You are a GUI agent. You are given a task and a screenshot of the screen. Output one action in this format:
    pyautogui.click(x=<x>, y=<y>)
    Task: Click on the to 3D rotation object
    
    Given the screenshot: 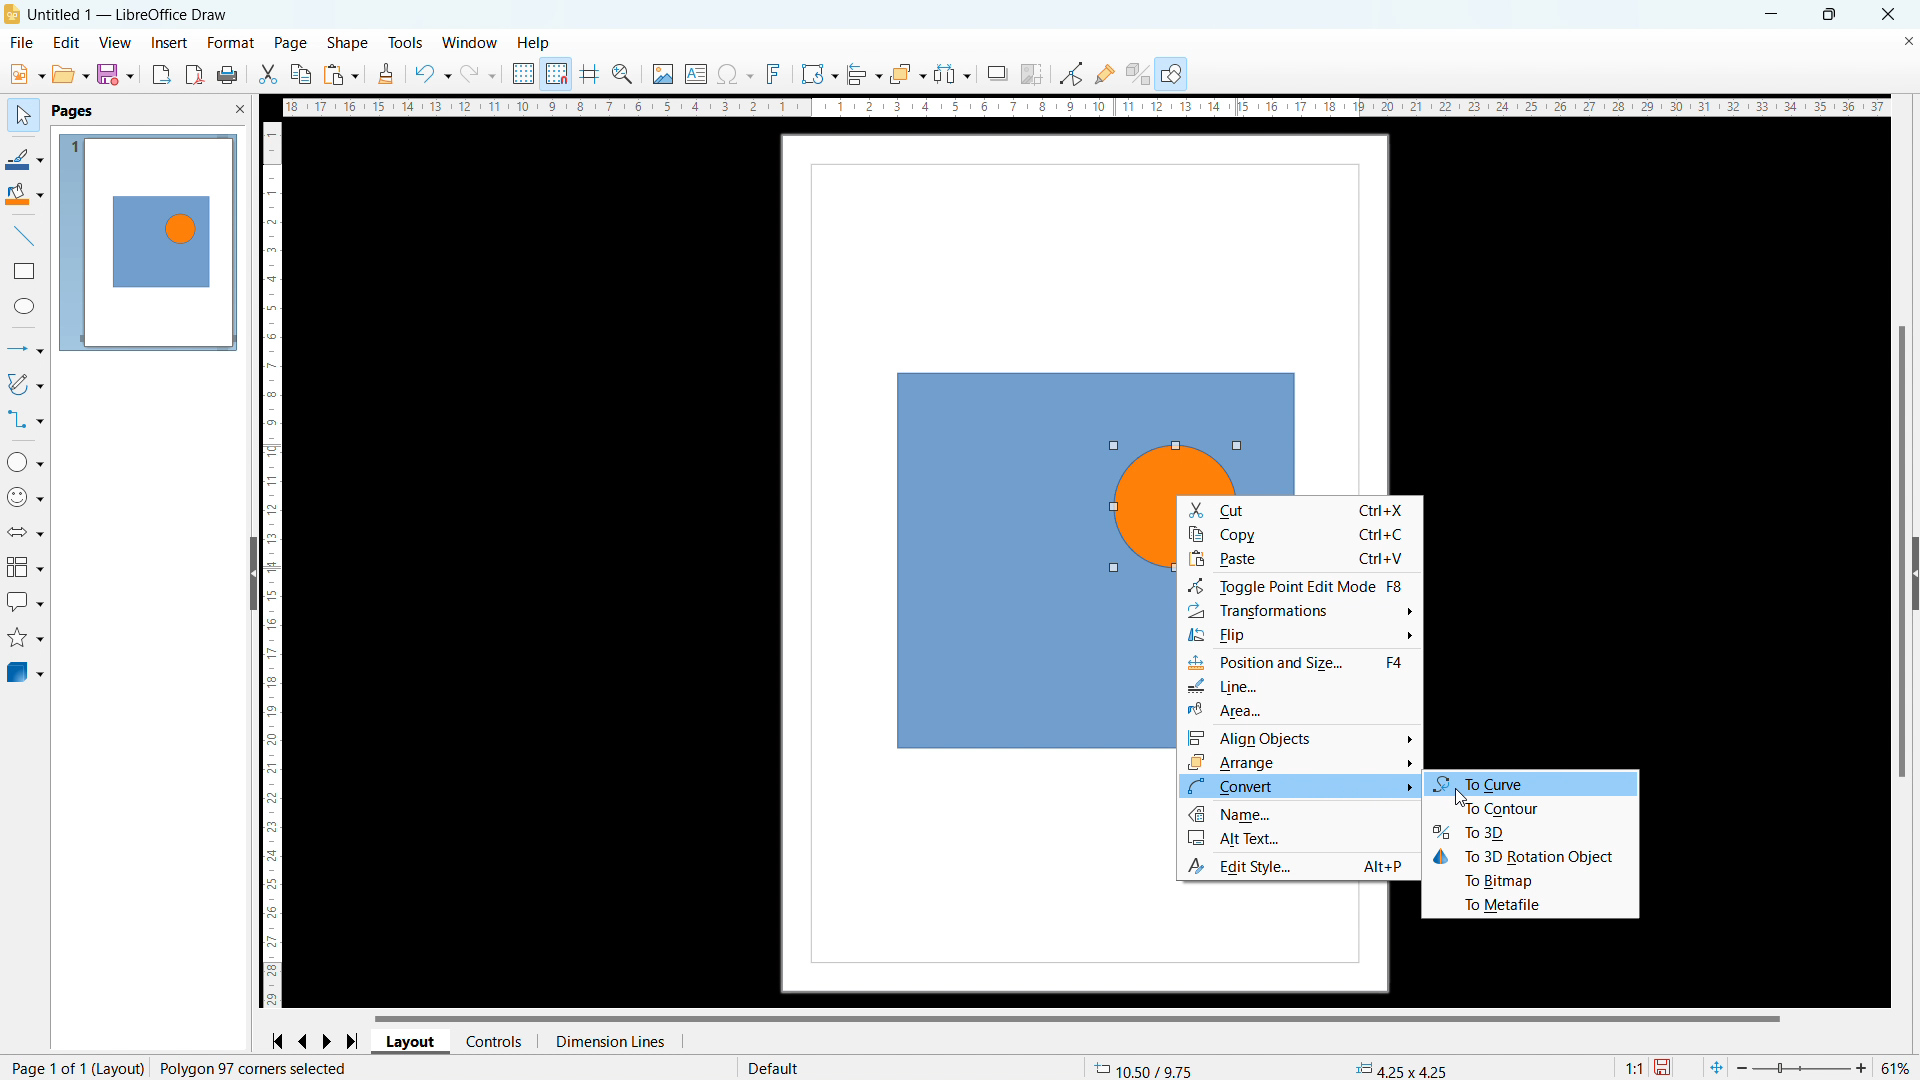 What is the action you would take?
    pyautogui.click(x=1528, y=857)
    